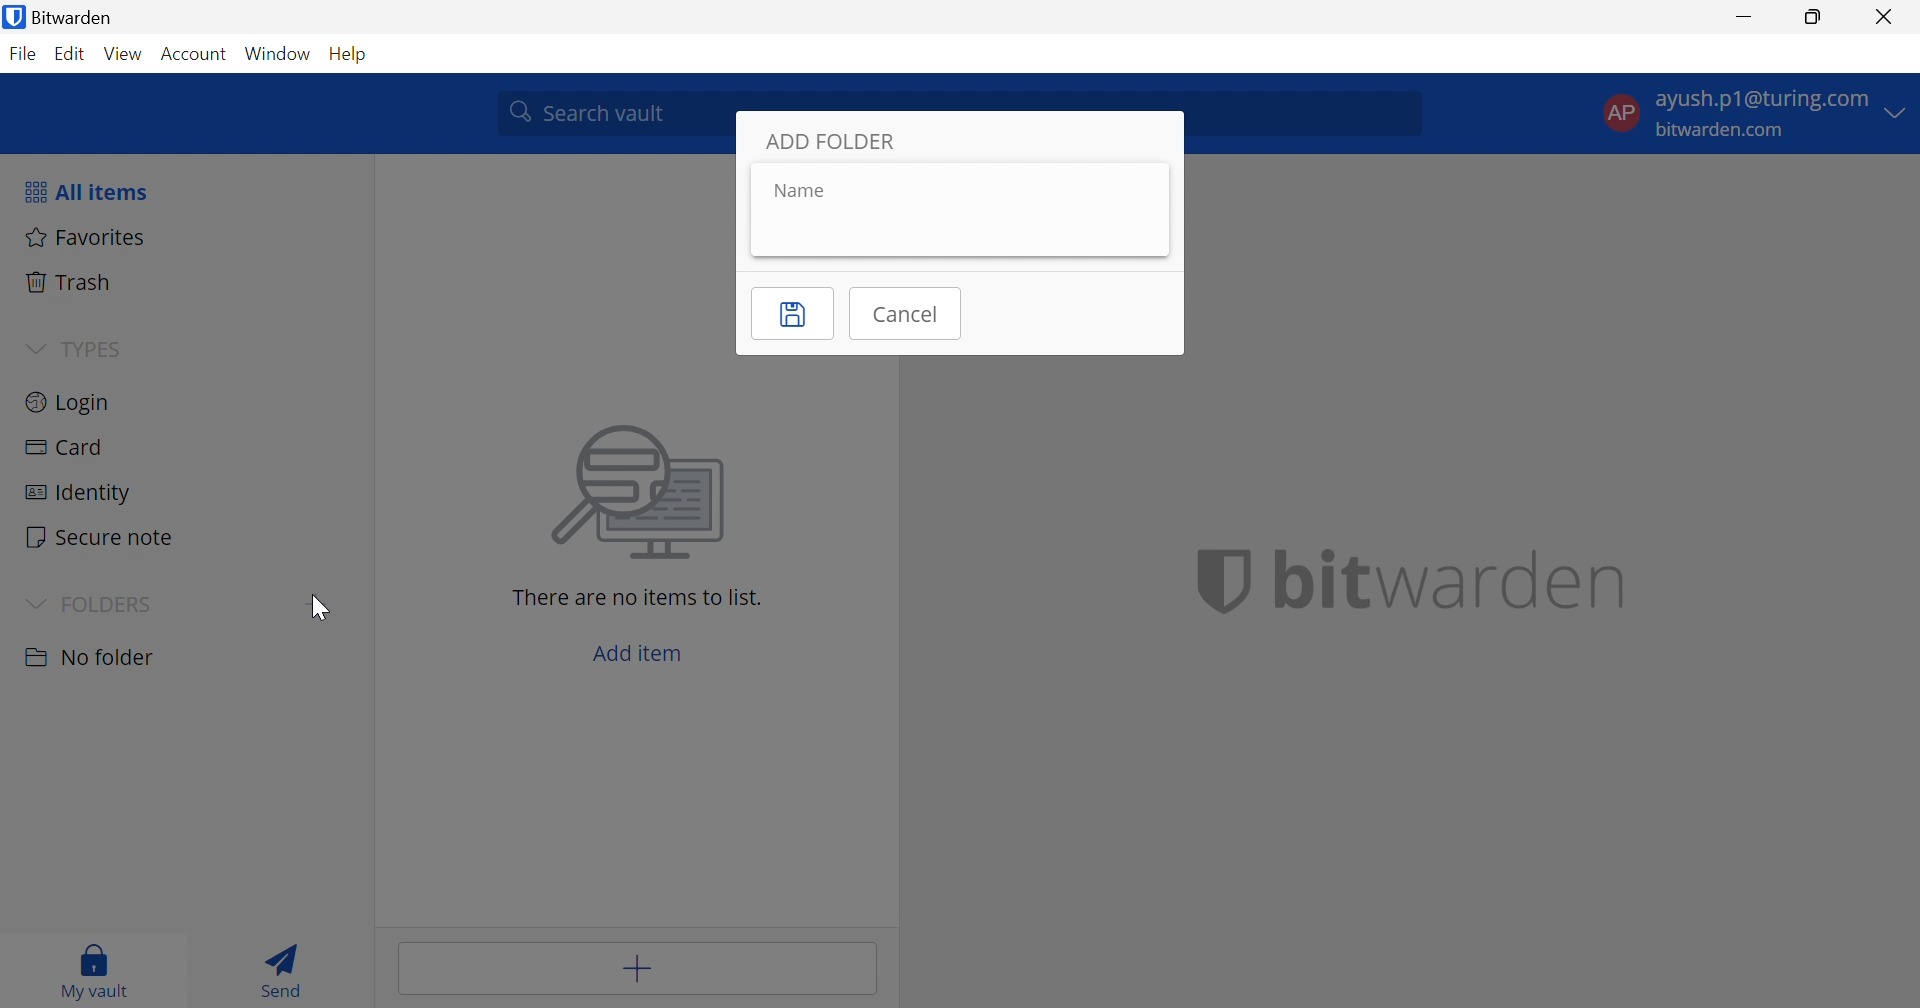  I want to click on account options, so click(1754, 116).